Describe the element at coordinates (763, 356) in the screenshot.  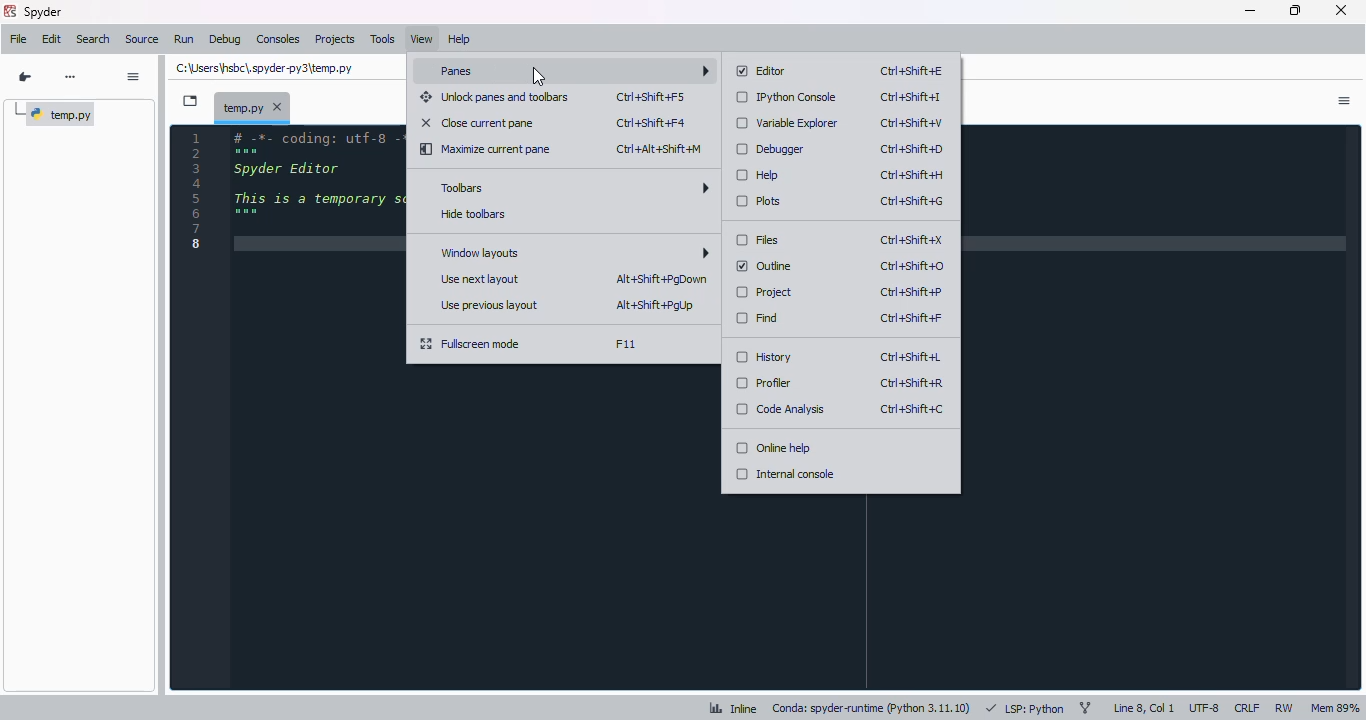
I see `history` at that location.